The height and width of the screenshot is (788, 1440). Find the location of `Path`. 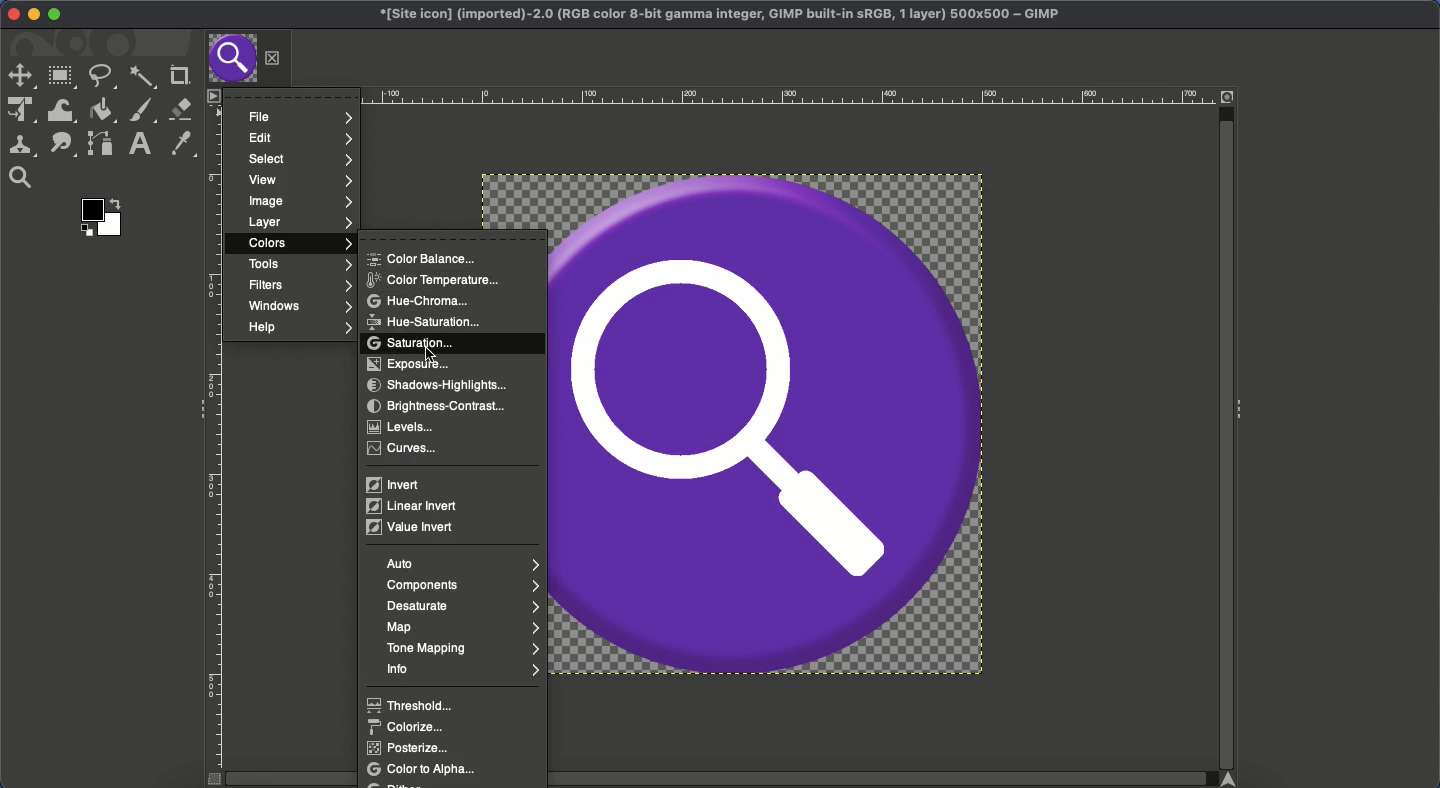

Path is located at coordinates (100, 143).